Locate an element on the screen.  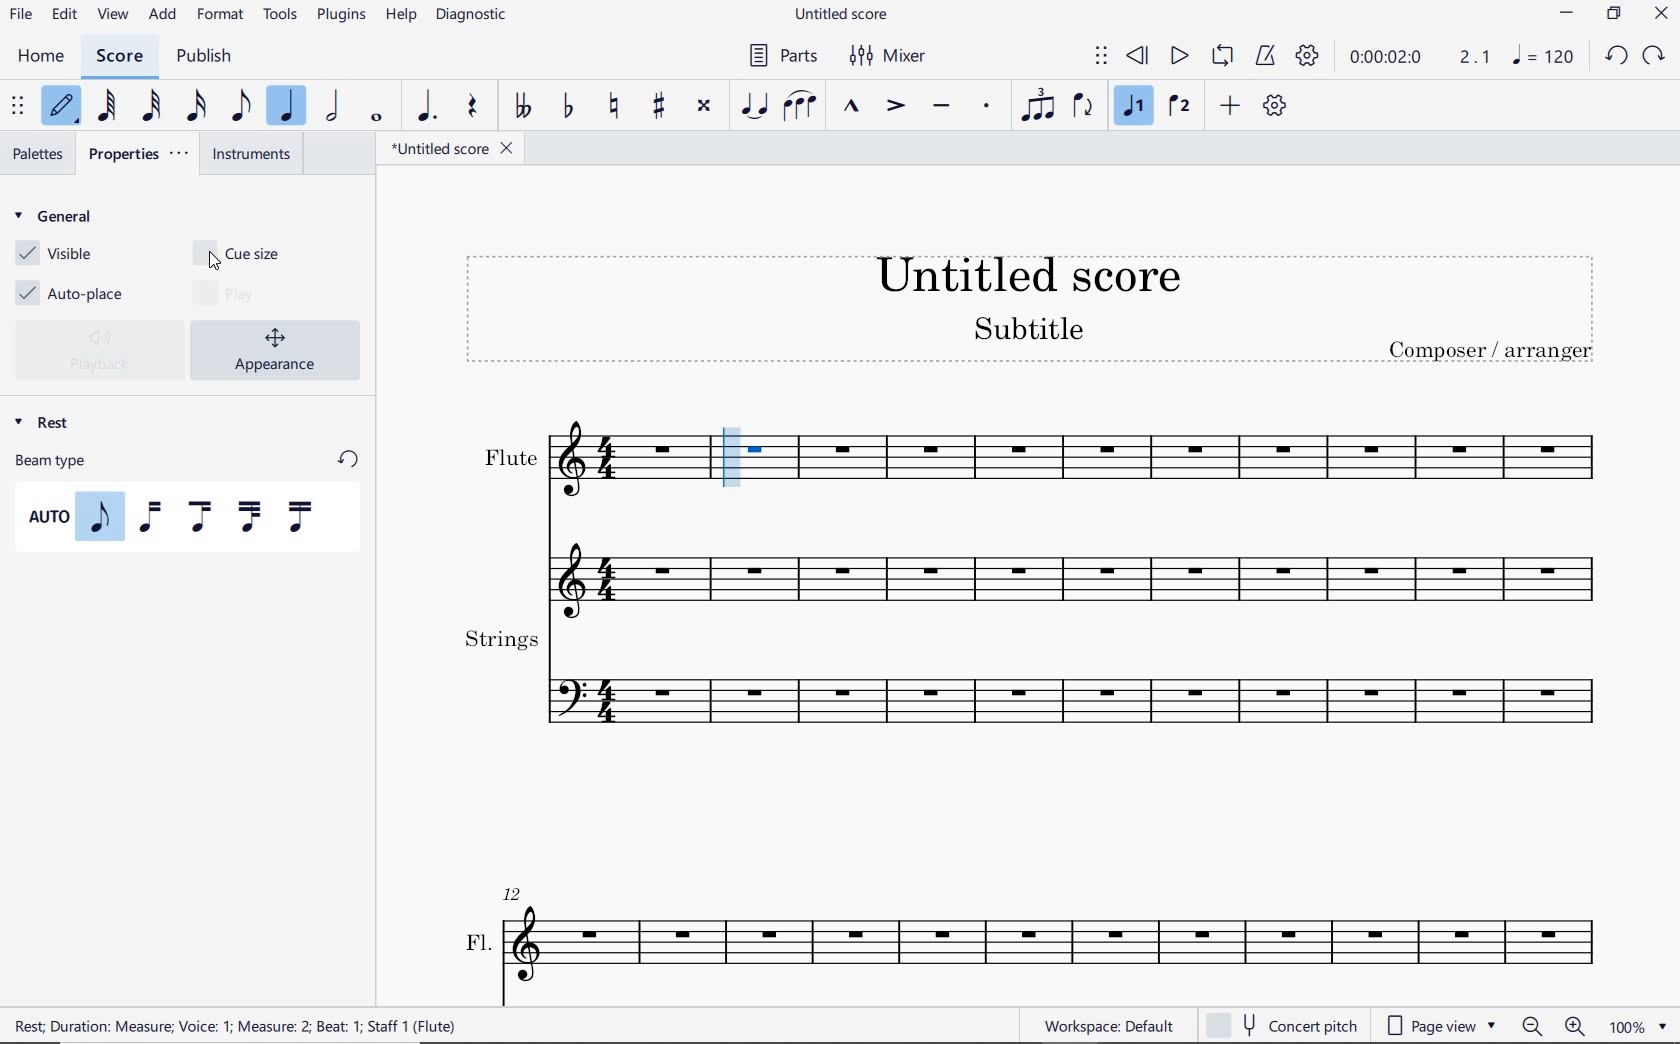
FLIP DIRECTION is located at coordinates (1083, 108).